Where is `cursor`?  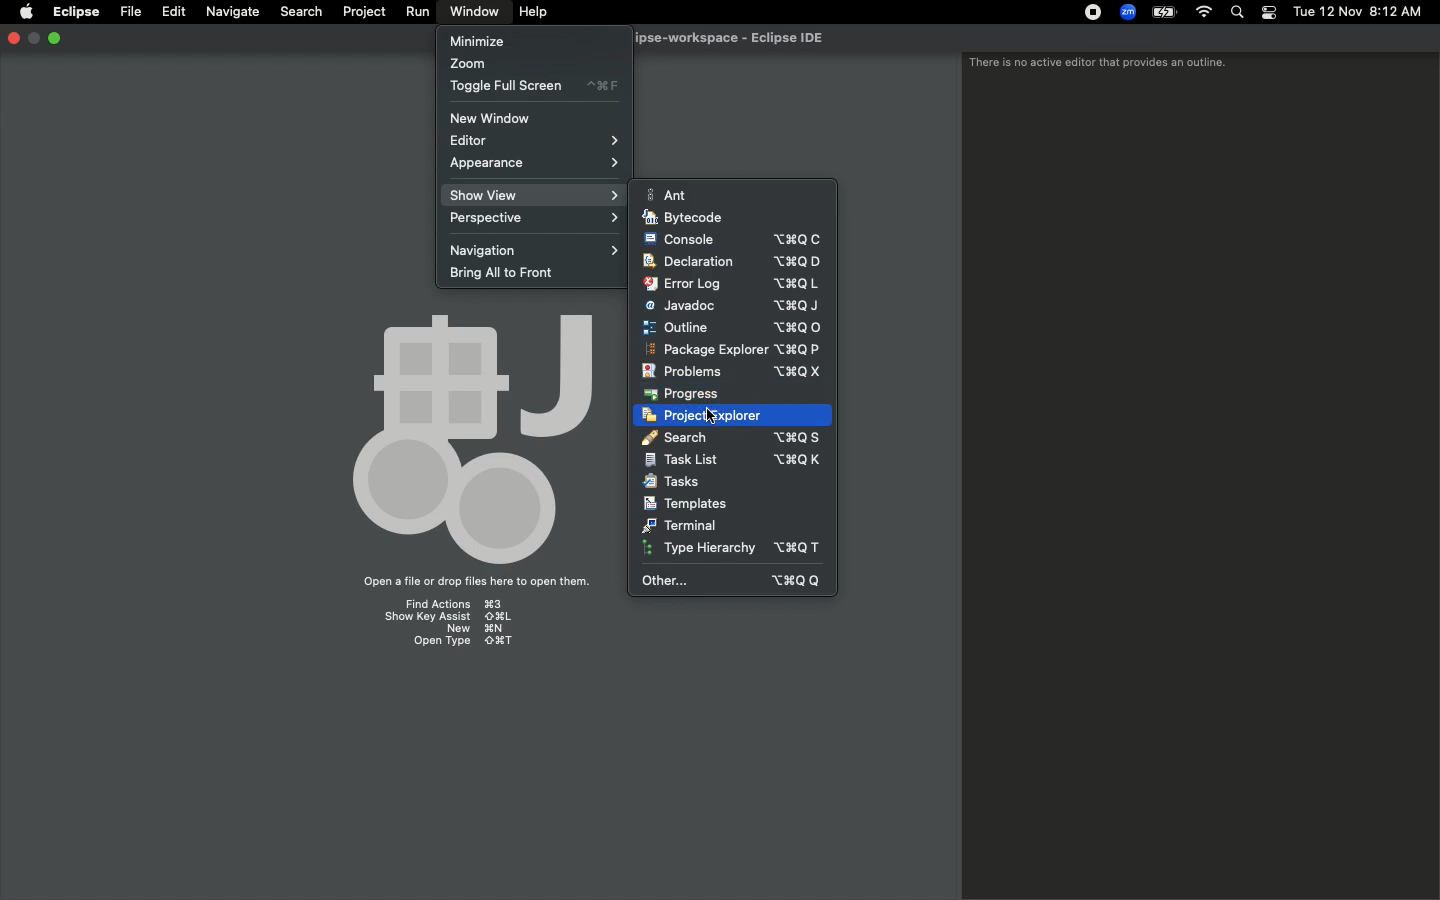
cursor is located at coordinates (708, 414).